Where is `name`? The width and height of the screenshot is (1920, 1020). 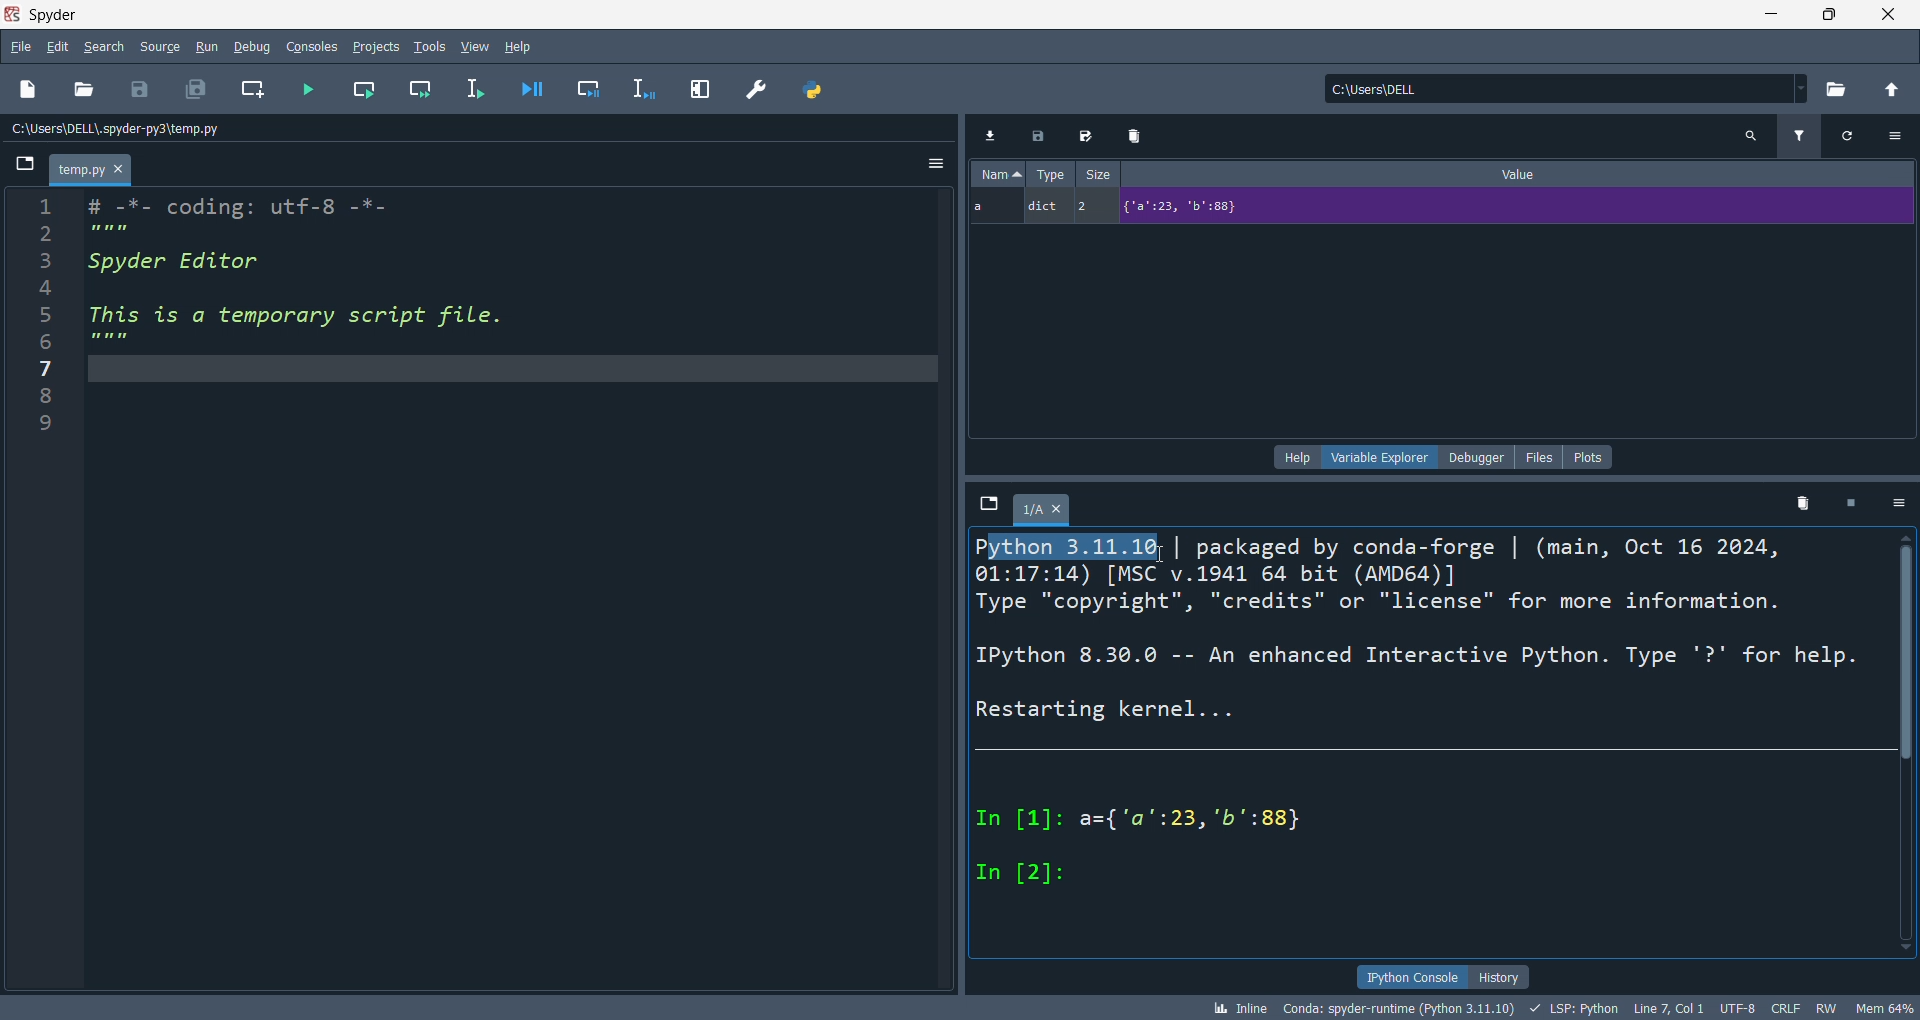 name is located at coordinates (1000, 173).